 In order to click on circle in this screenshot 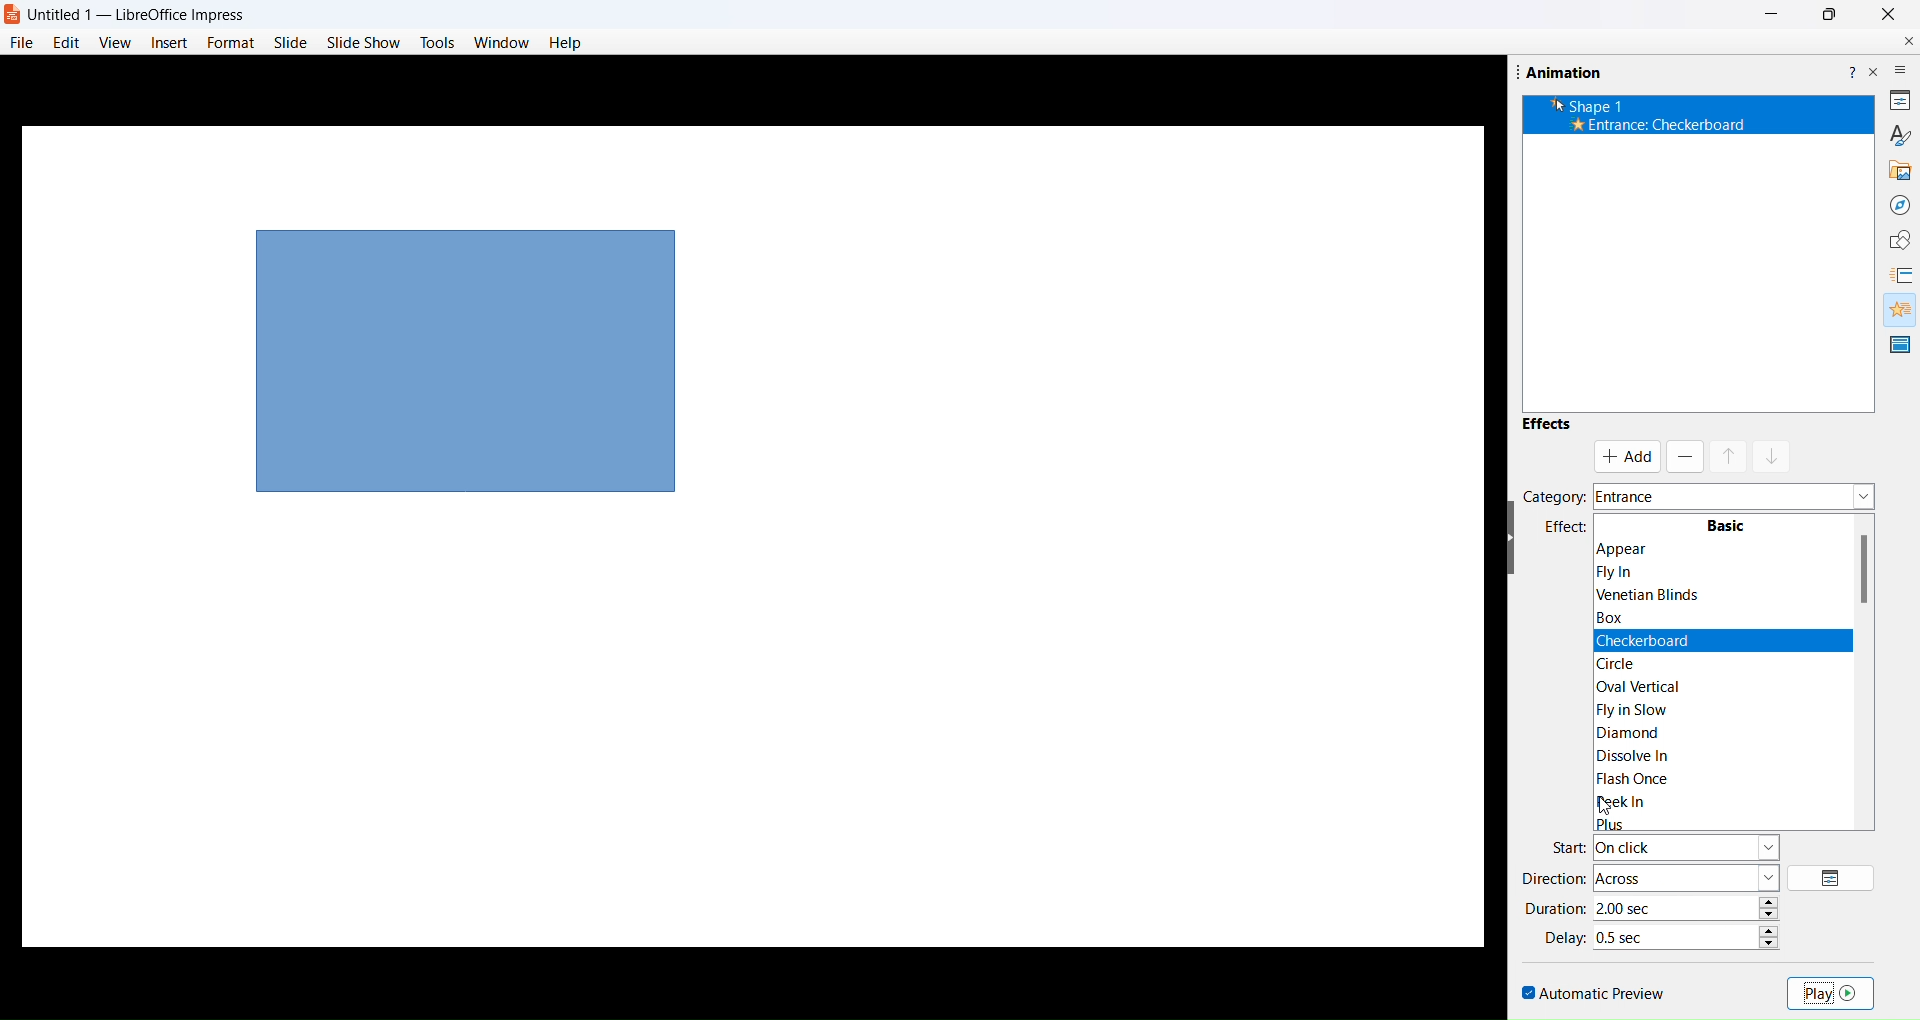, I will do `click(1624, 663)`.